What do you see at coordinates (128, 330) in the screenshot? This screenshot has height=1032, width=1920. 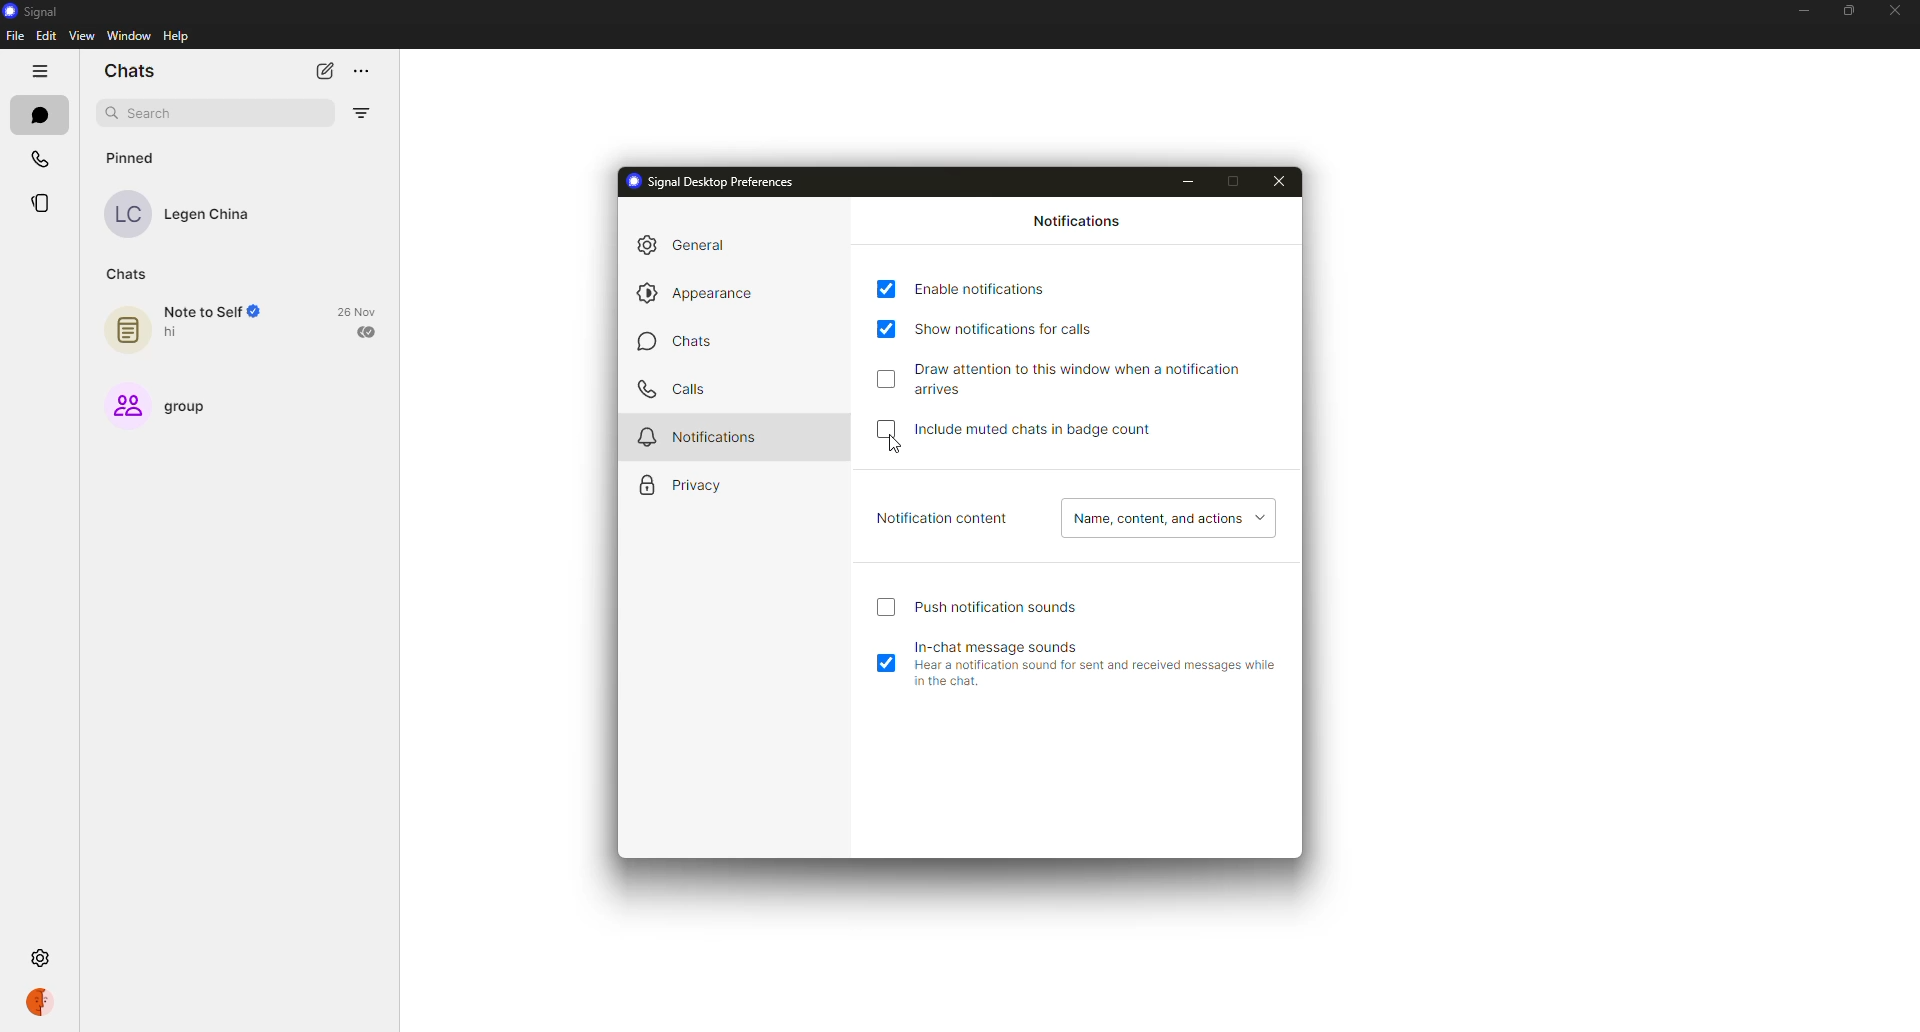 I see `Chat Icon` at bounding box center [128, 330].